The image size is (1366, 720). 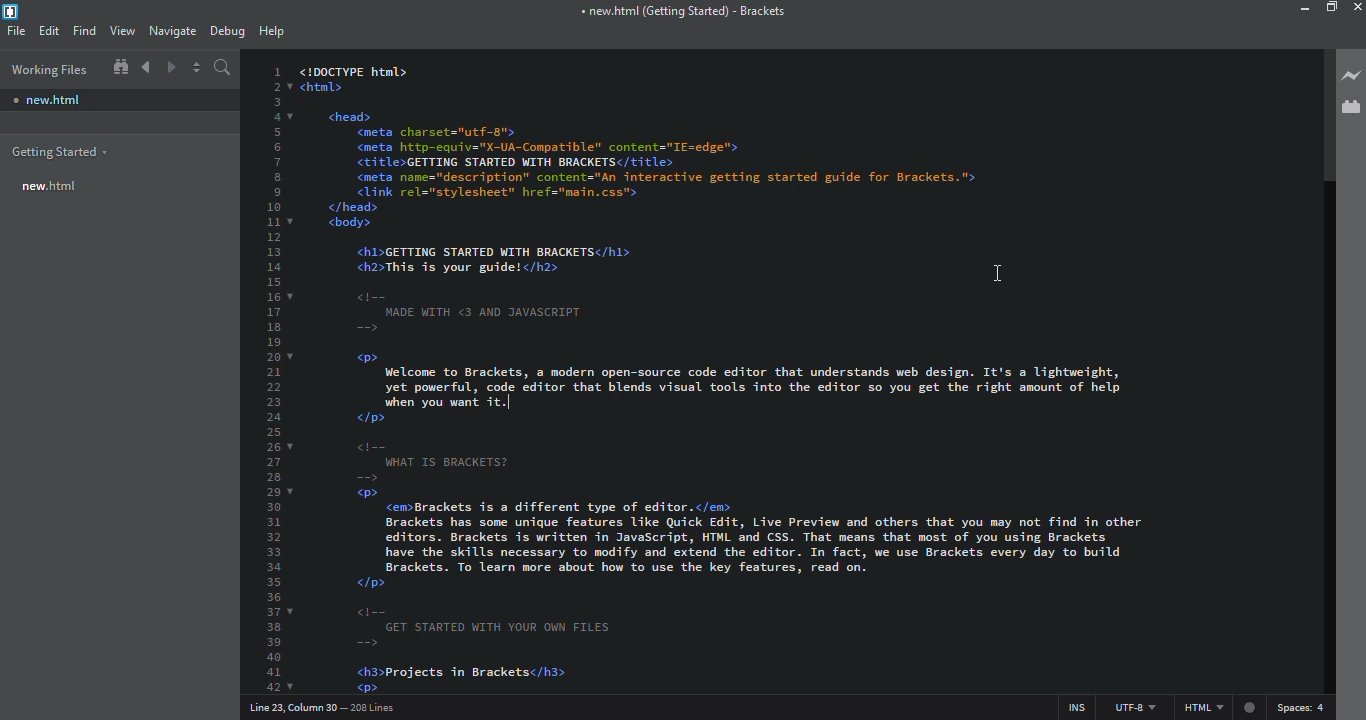 I want to click on spaces, so click(x=1302, y=708).